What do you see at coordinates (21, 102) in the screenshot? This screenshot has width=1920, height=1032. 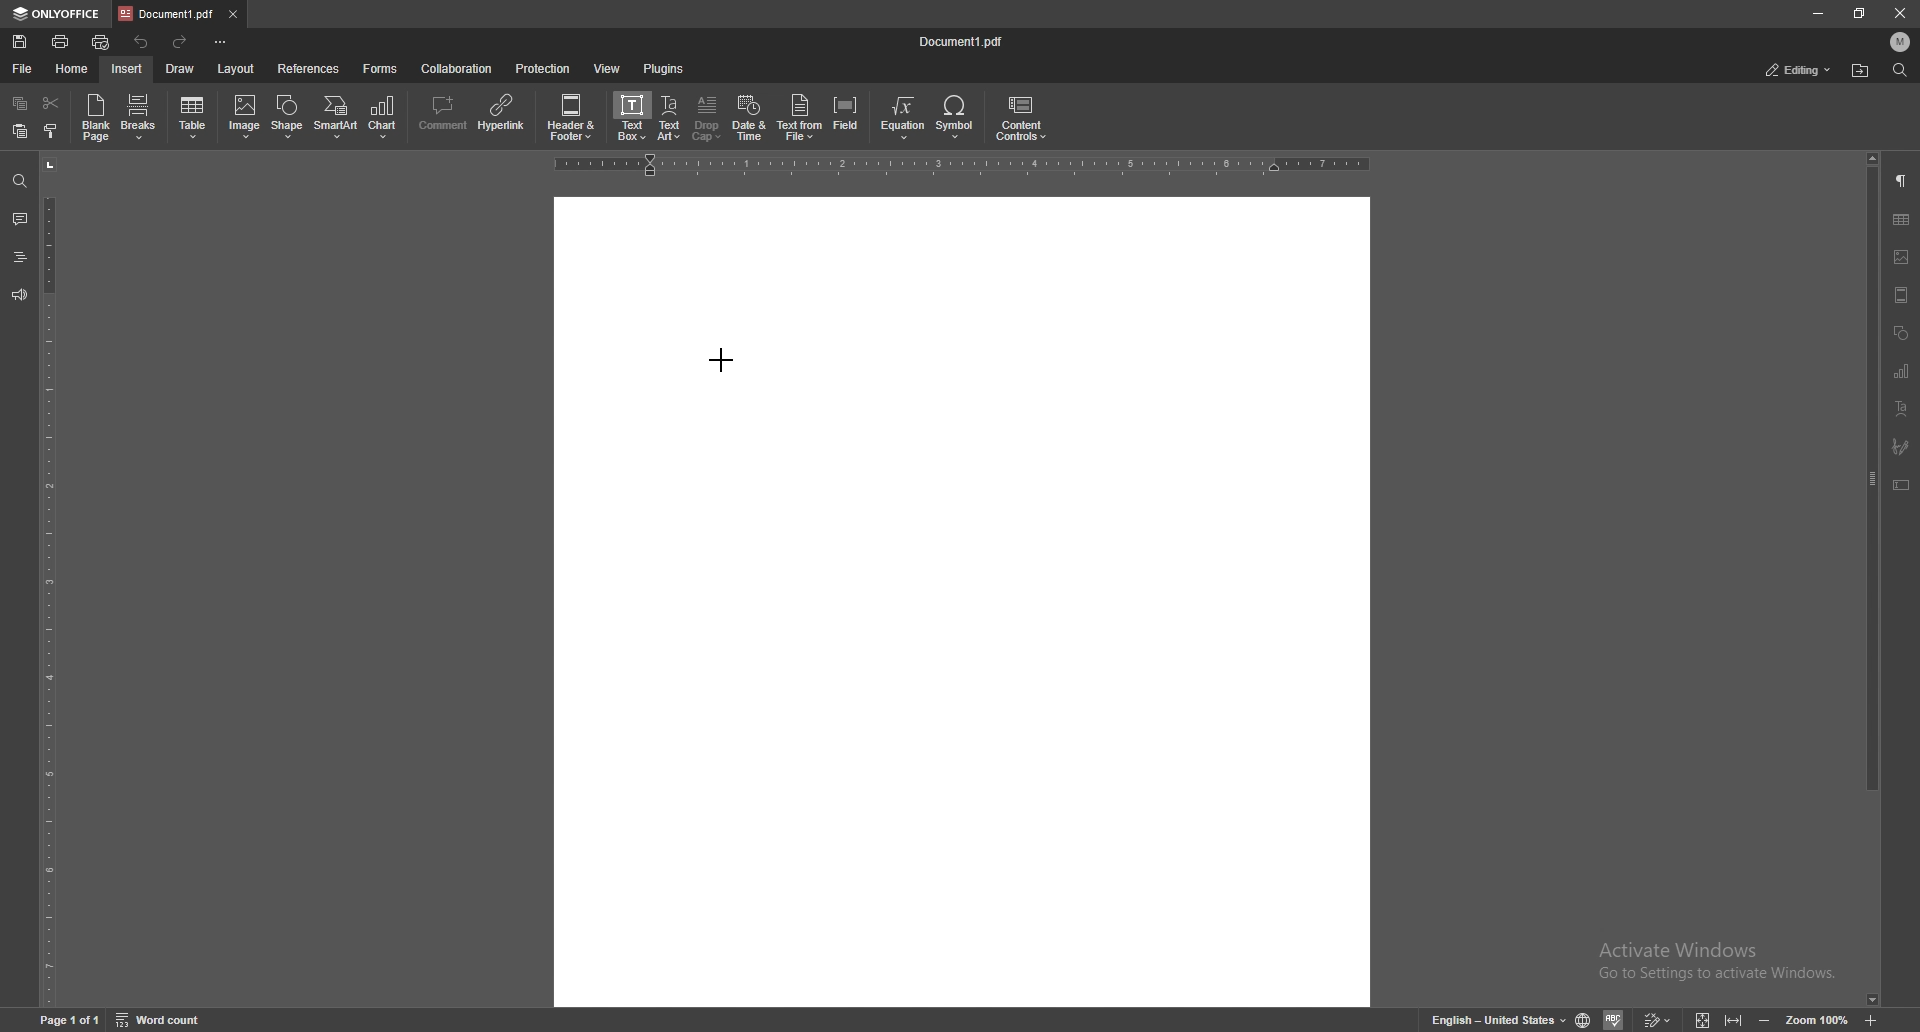 I see `copy` at bounding box center [21, 102].